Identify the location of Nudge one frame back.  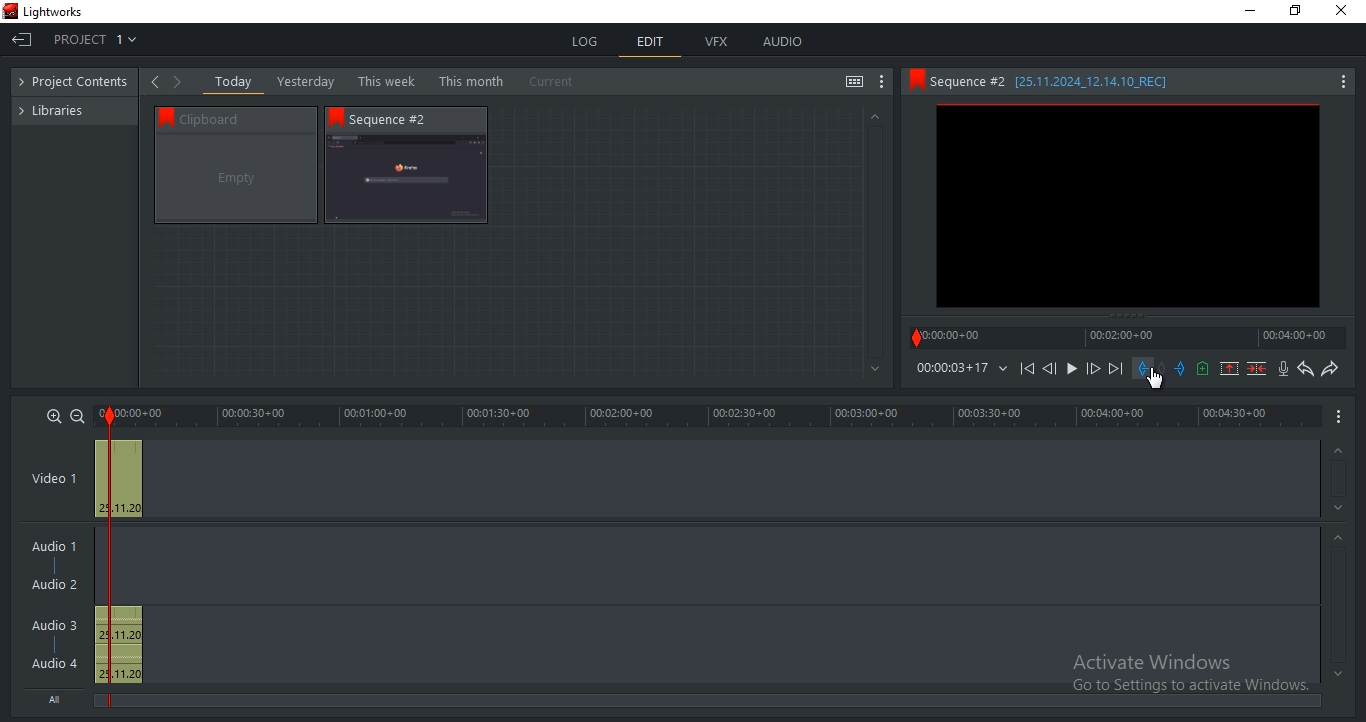
(1053, 371).